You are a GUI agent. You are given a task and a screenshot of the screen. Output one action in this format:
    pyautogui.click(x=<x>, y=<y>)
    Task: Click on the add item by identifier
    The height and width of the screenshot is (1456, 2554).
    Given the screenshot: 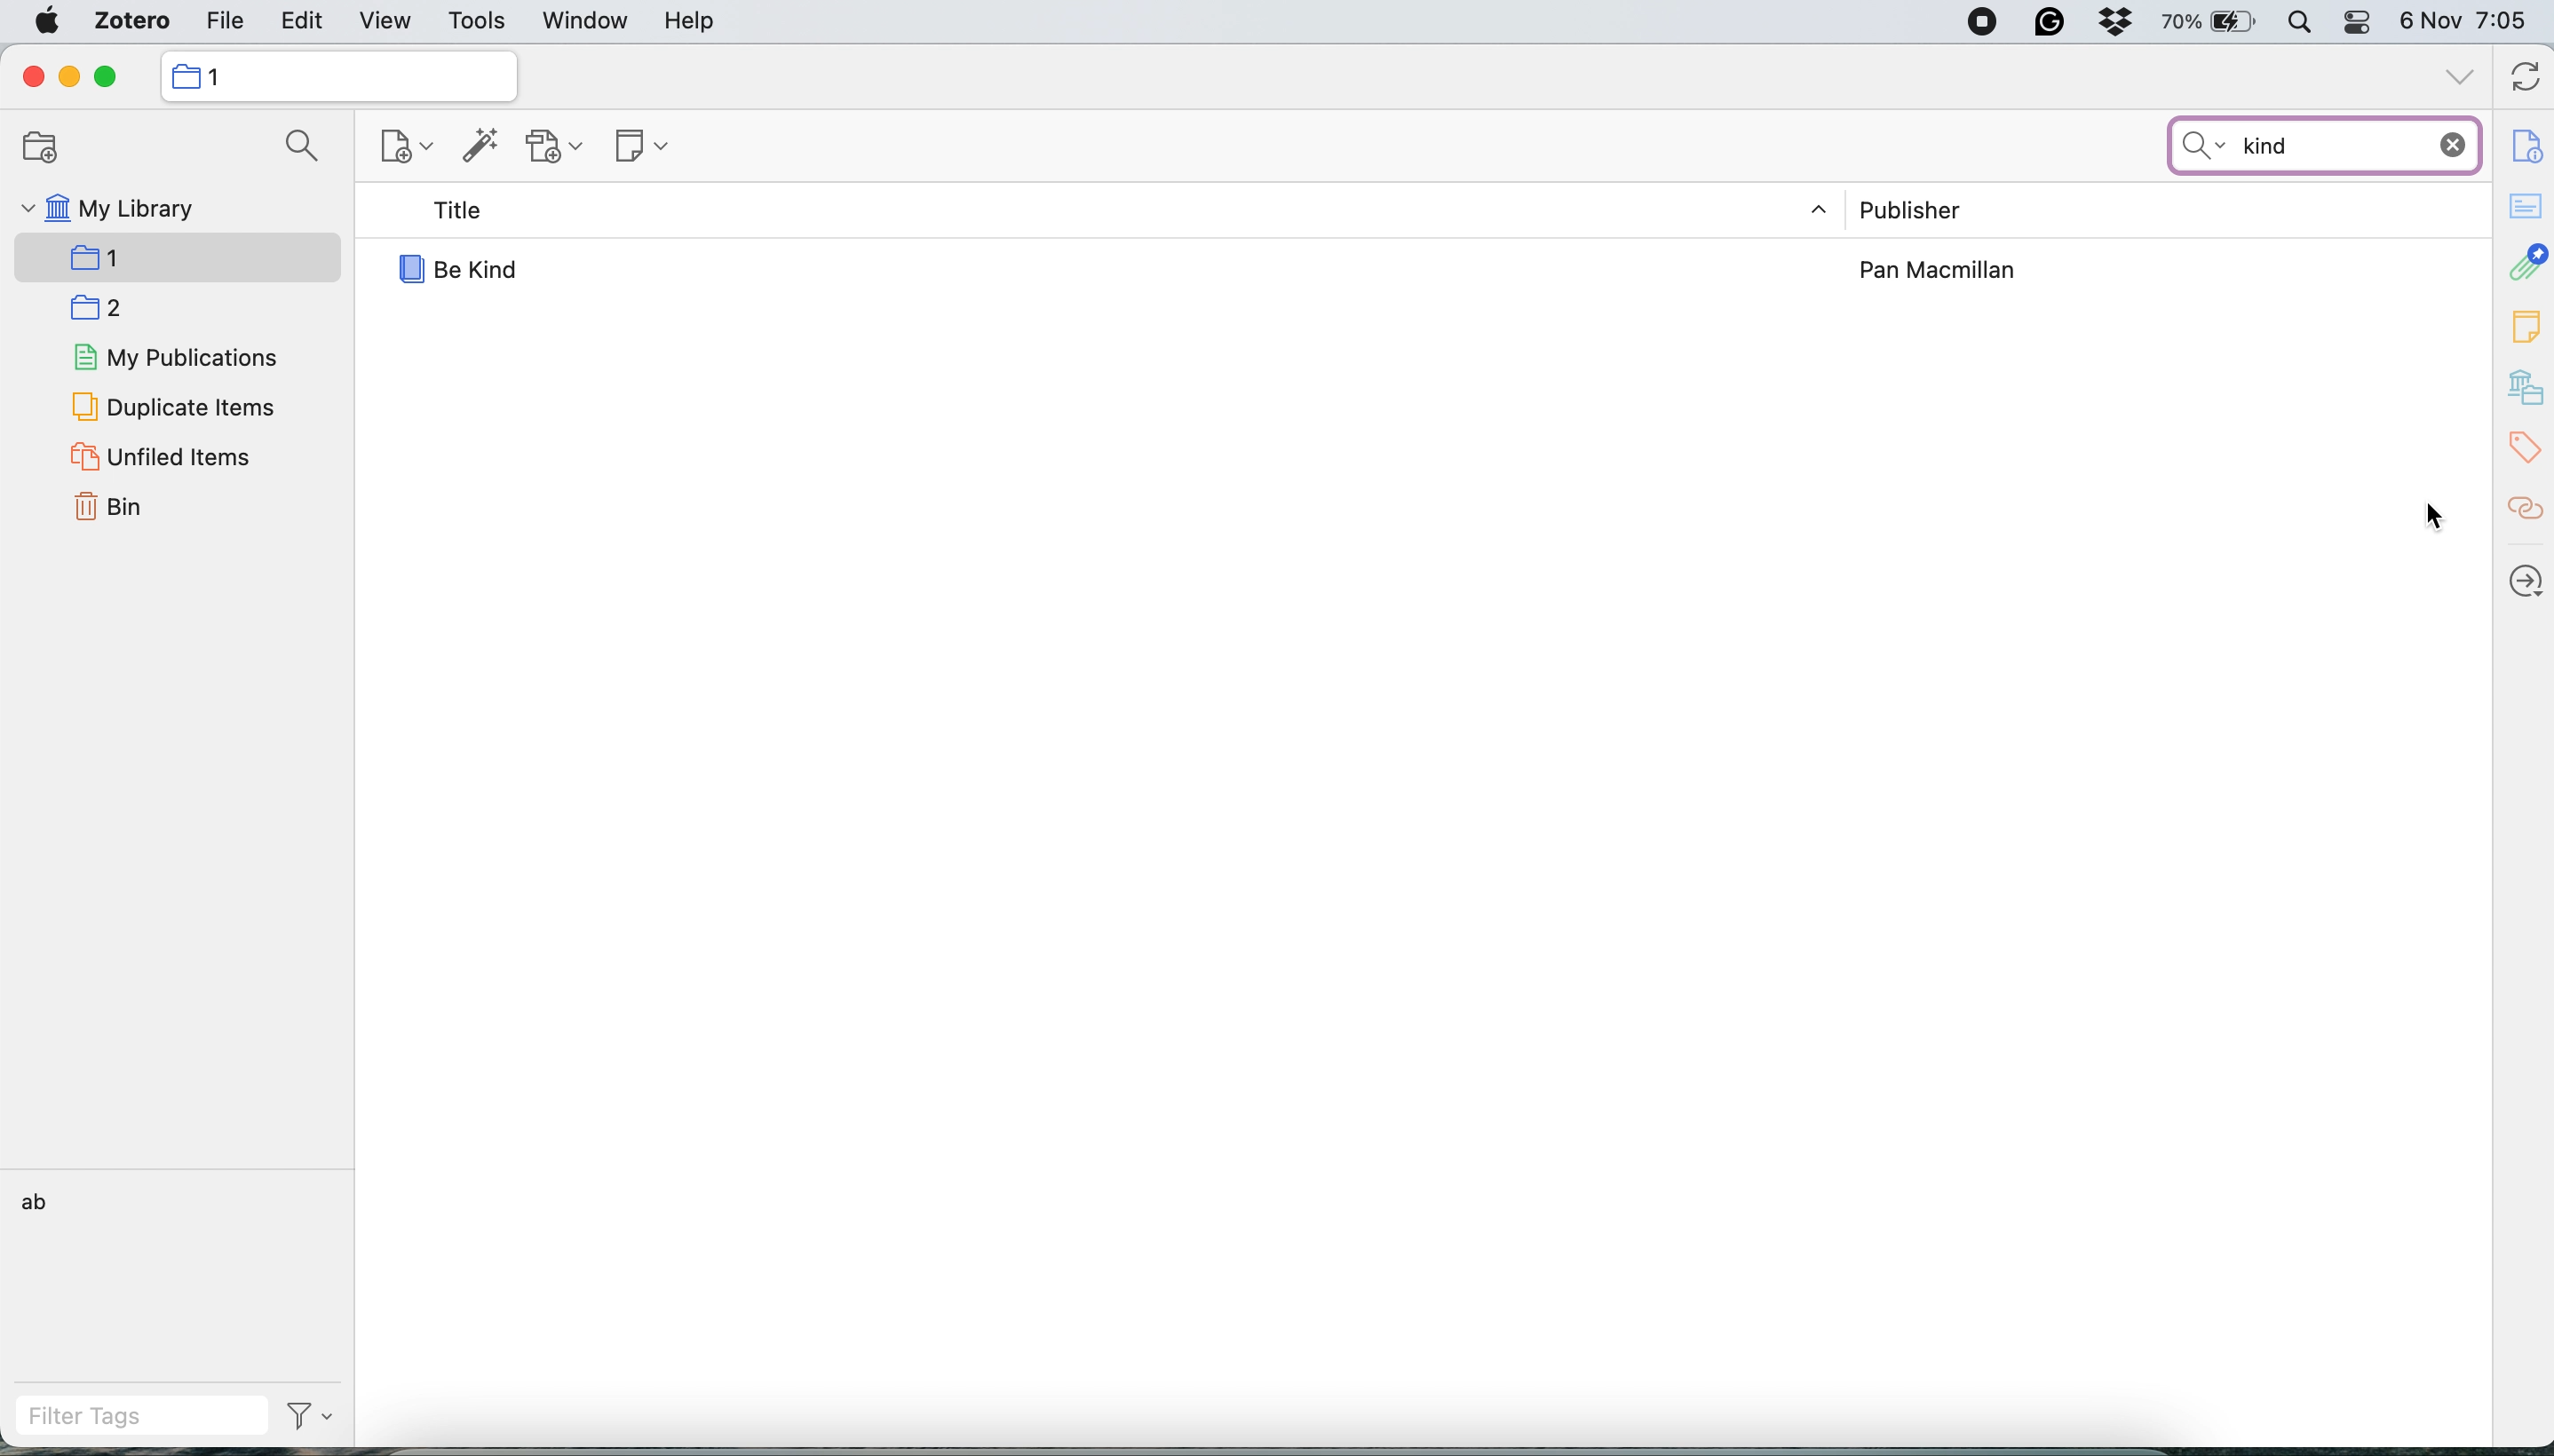 What is the action you would take?
    pyautogui.click(x=481, y=146)
    